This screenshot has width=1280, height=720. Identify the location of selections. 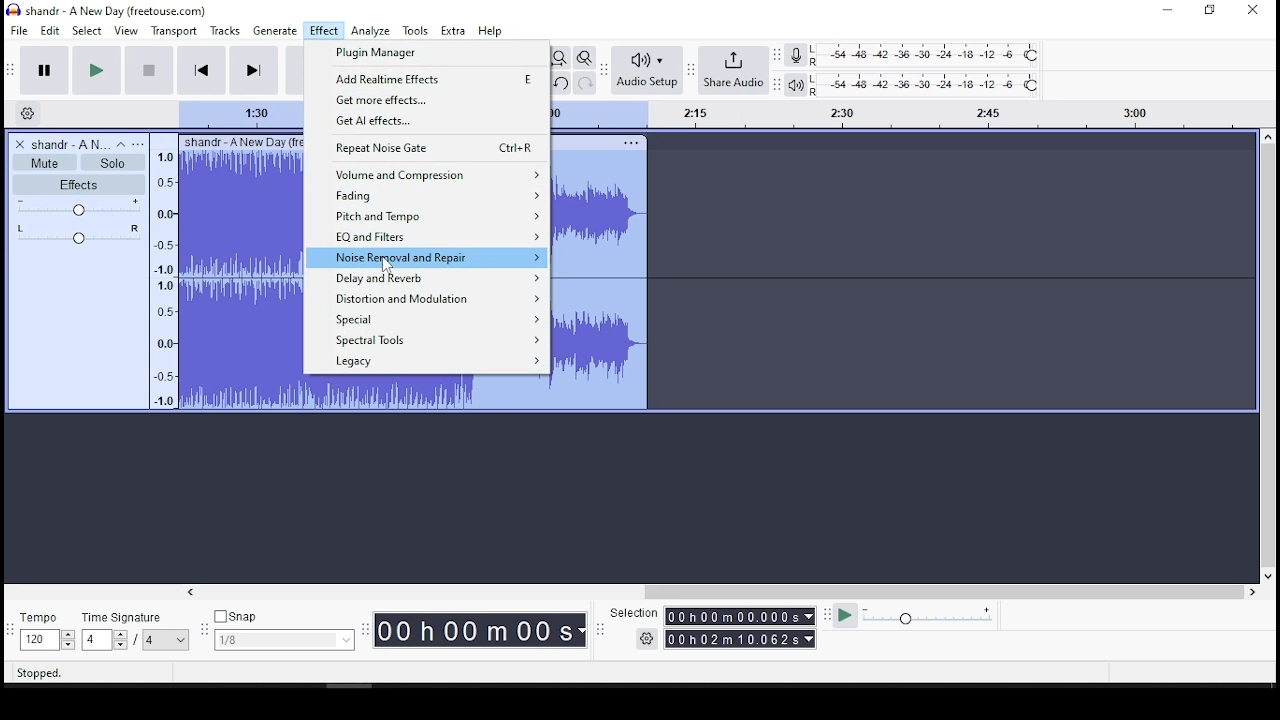
(714, 627).